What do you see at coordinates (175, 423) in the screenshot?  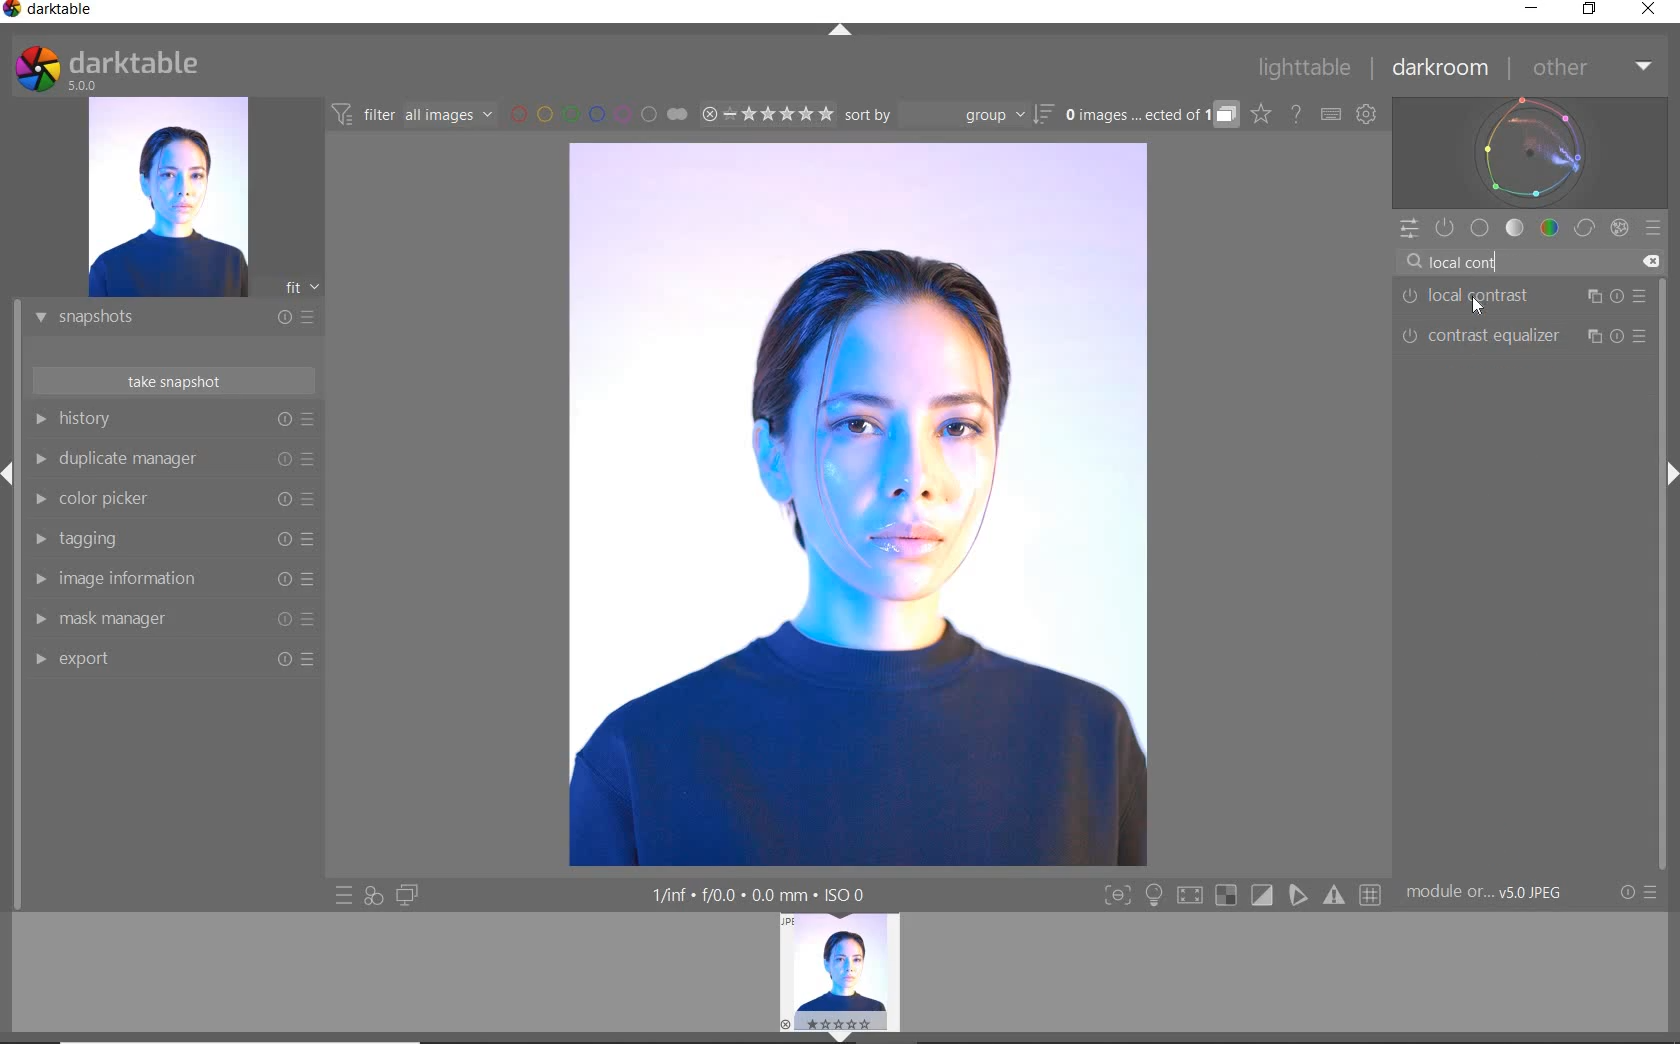 I see `HISTORY` at bounding box center [175, 423].